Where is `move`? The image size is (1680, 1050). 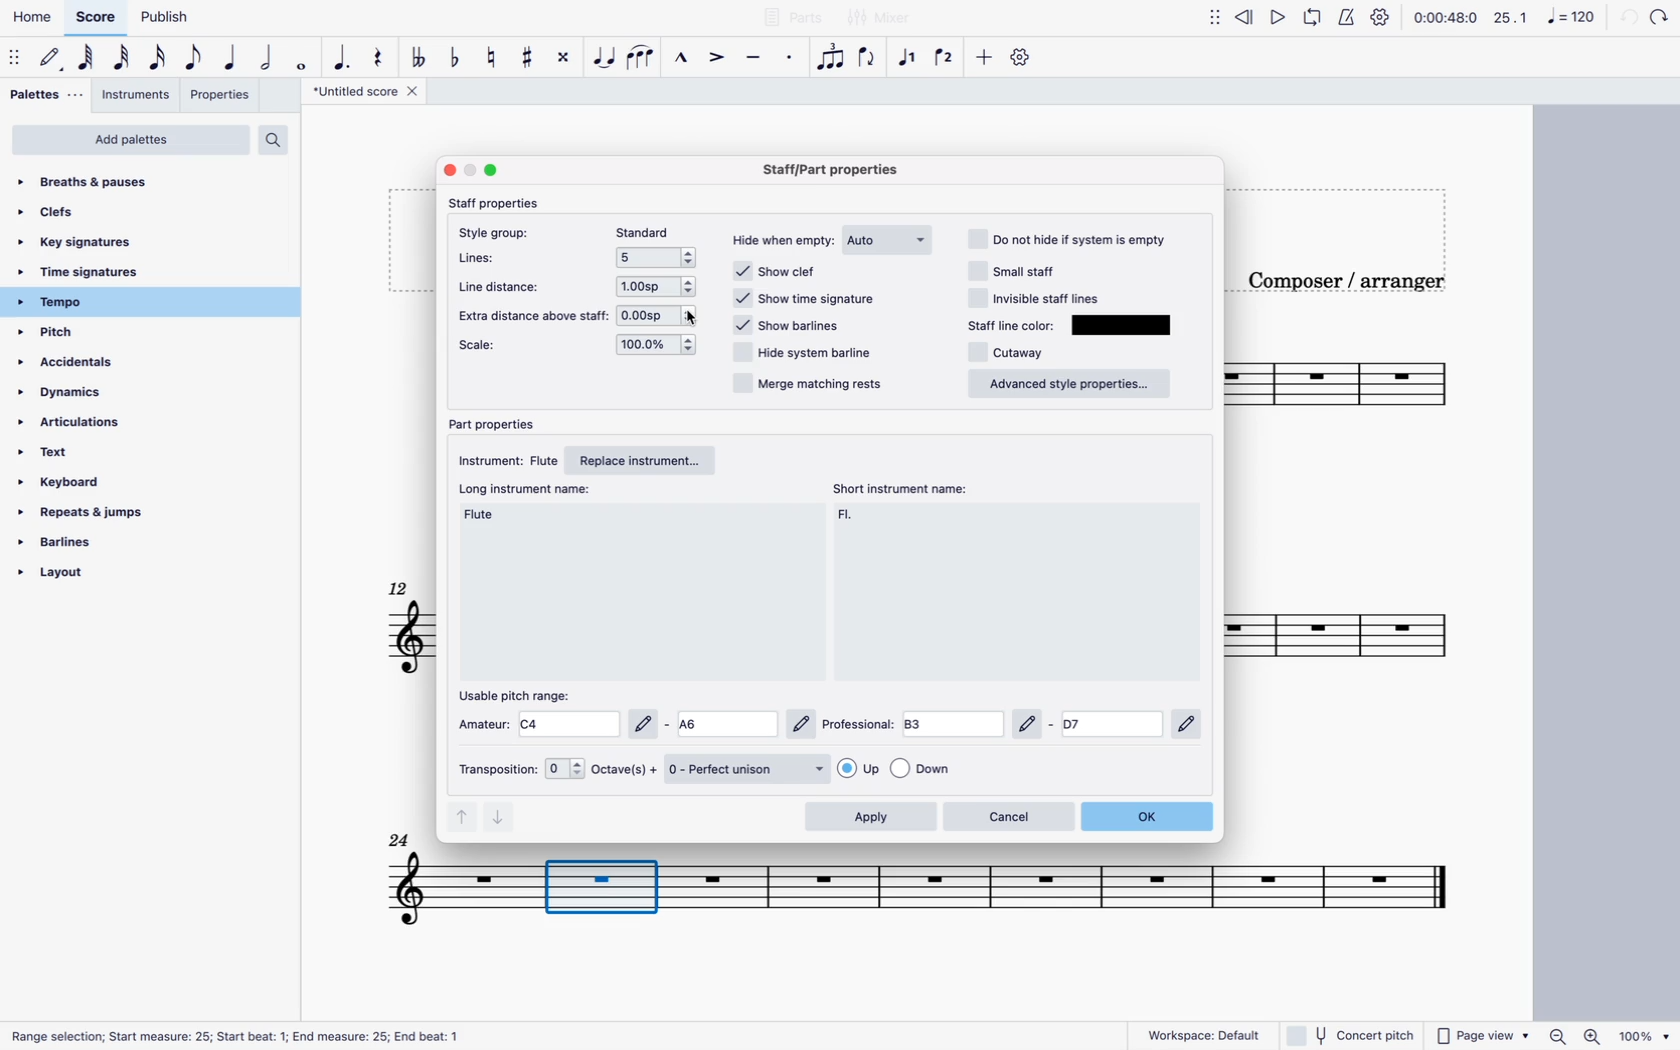 move is located at coordinates (1210, 17).